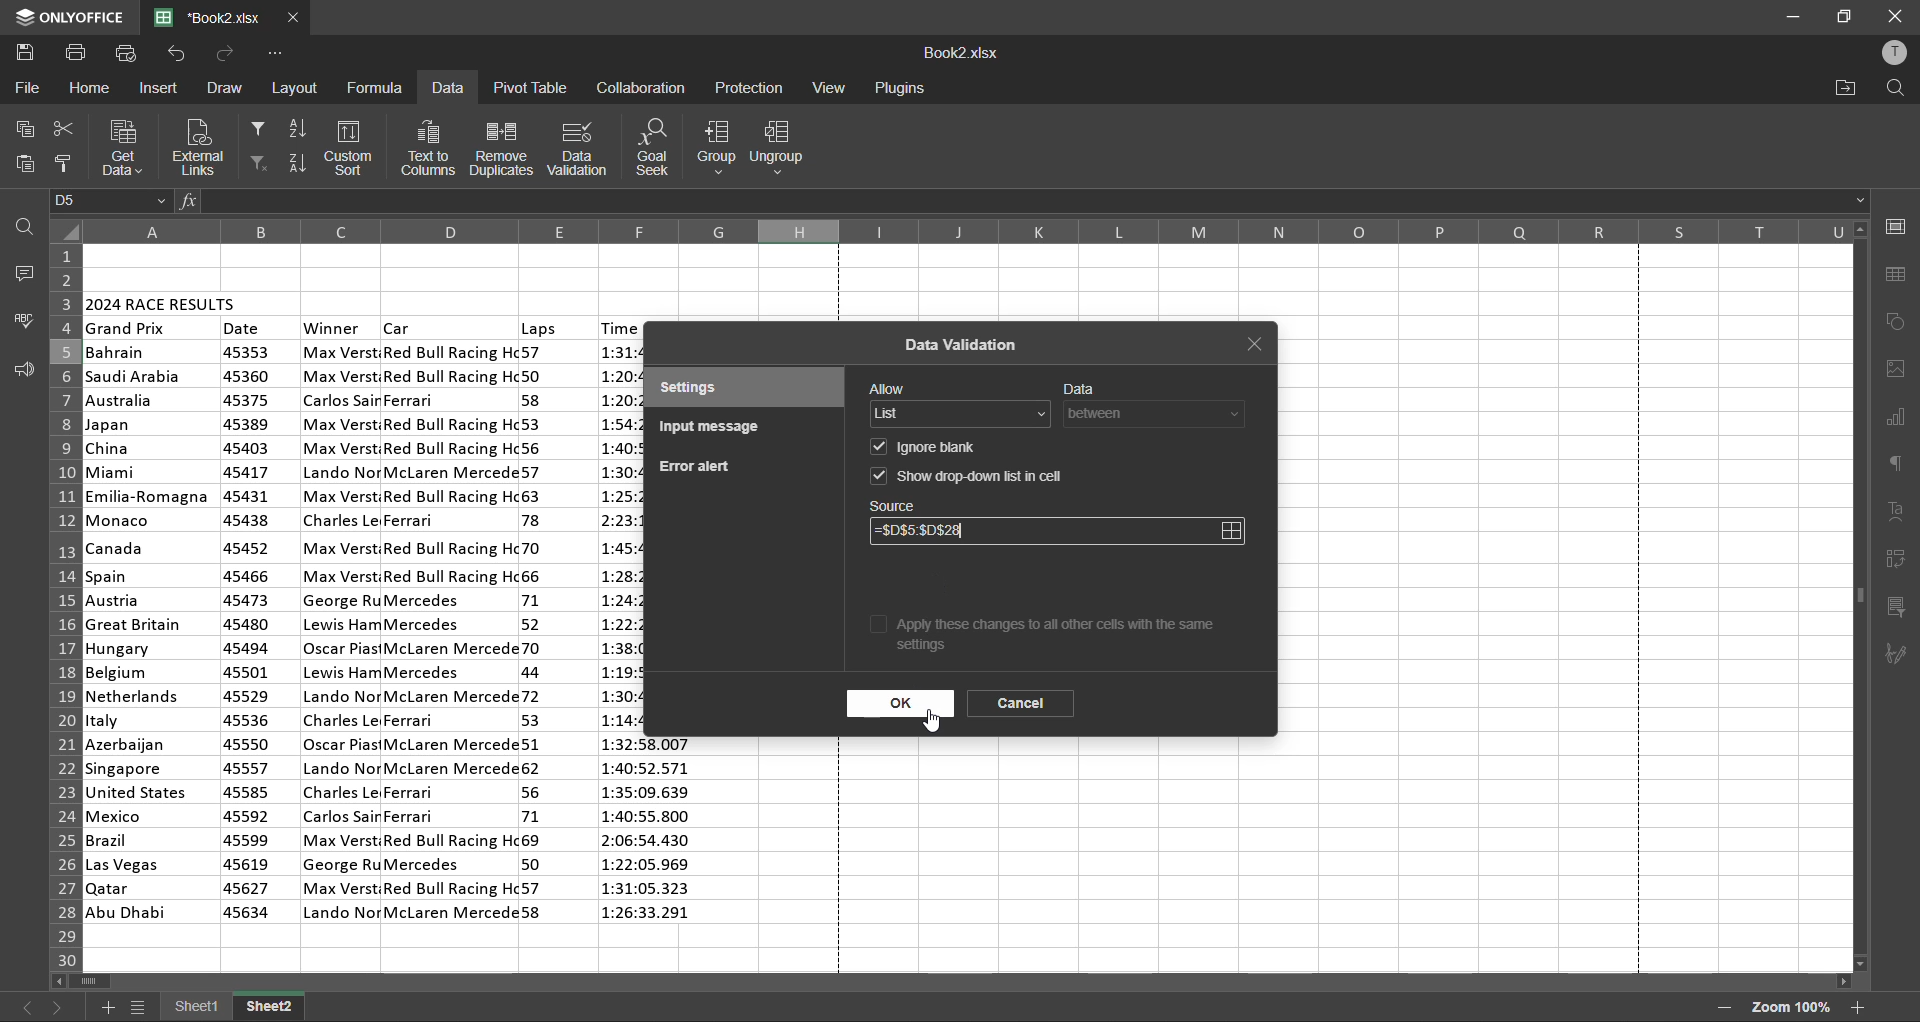  What do you see at coordinates (1858, 1007) in the screenshot?
I see `zoom in` at bounding box center [1858, 1007].